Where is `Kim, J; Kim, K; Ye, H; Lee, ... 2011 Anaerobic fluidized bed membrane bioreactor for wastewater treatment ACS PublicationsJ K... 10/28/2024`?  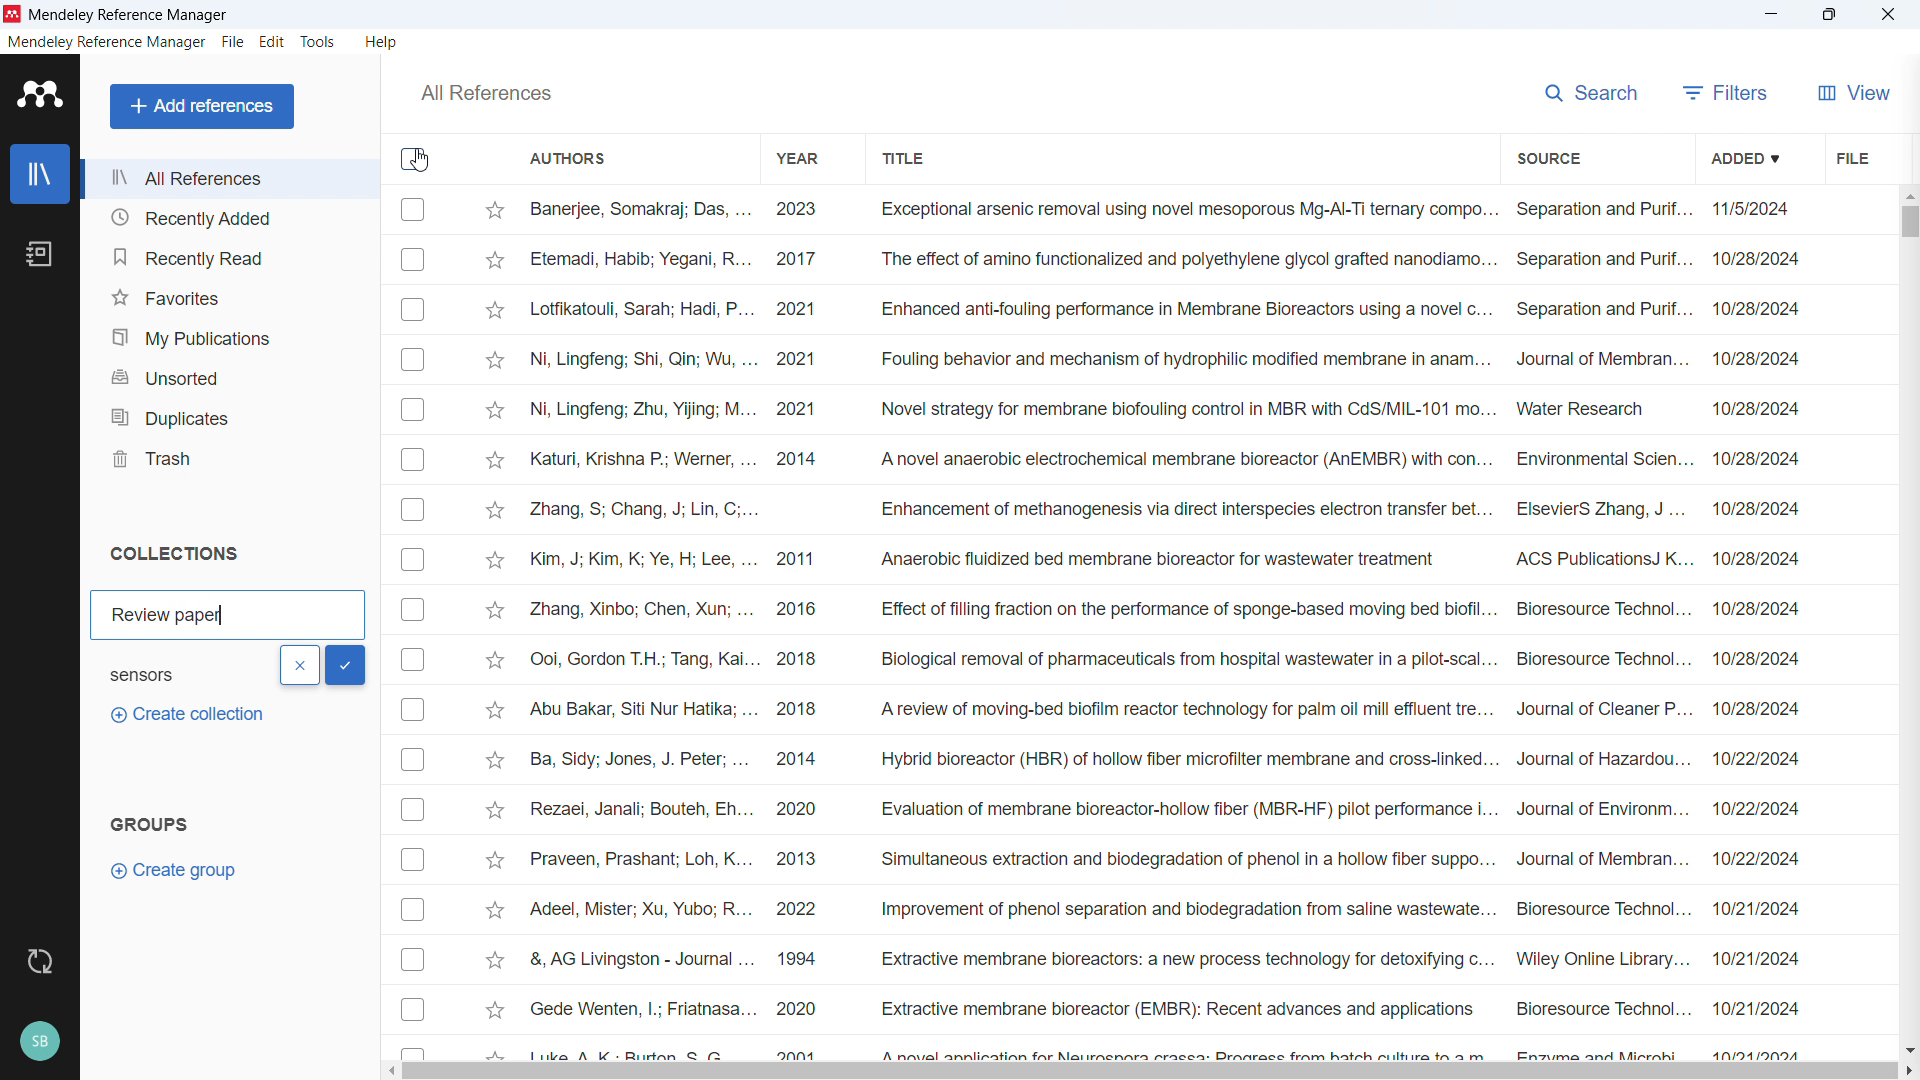
Kim, J; Kim, K; Ye, H; Lee, ... 2011 Anaerobic fluidized bed membrane bioreactor for wastewater treatment ACS PublicationsJ K... 10/28/2024 is located at coordinates (1165, 558).